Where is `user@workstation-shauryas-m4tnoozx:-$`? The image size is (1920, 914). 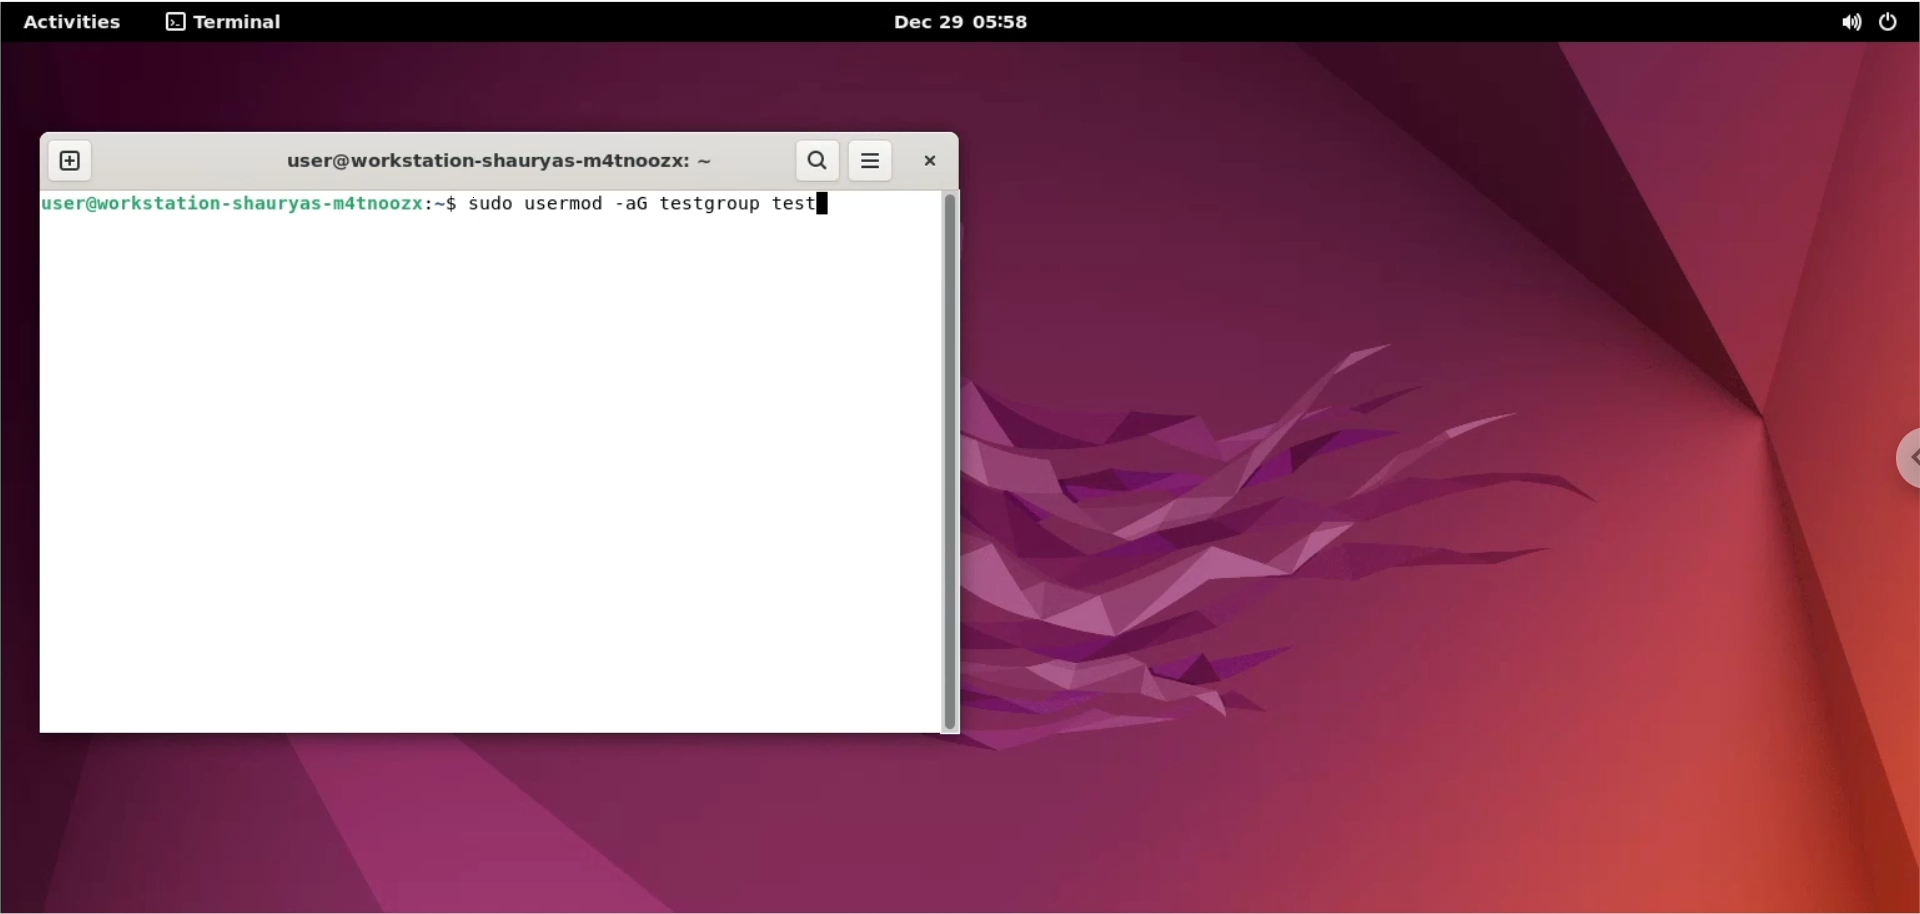
user@workstation-shauryas-m4tnoozx:-$ is located at coordinates (249, 203).